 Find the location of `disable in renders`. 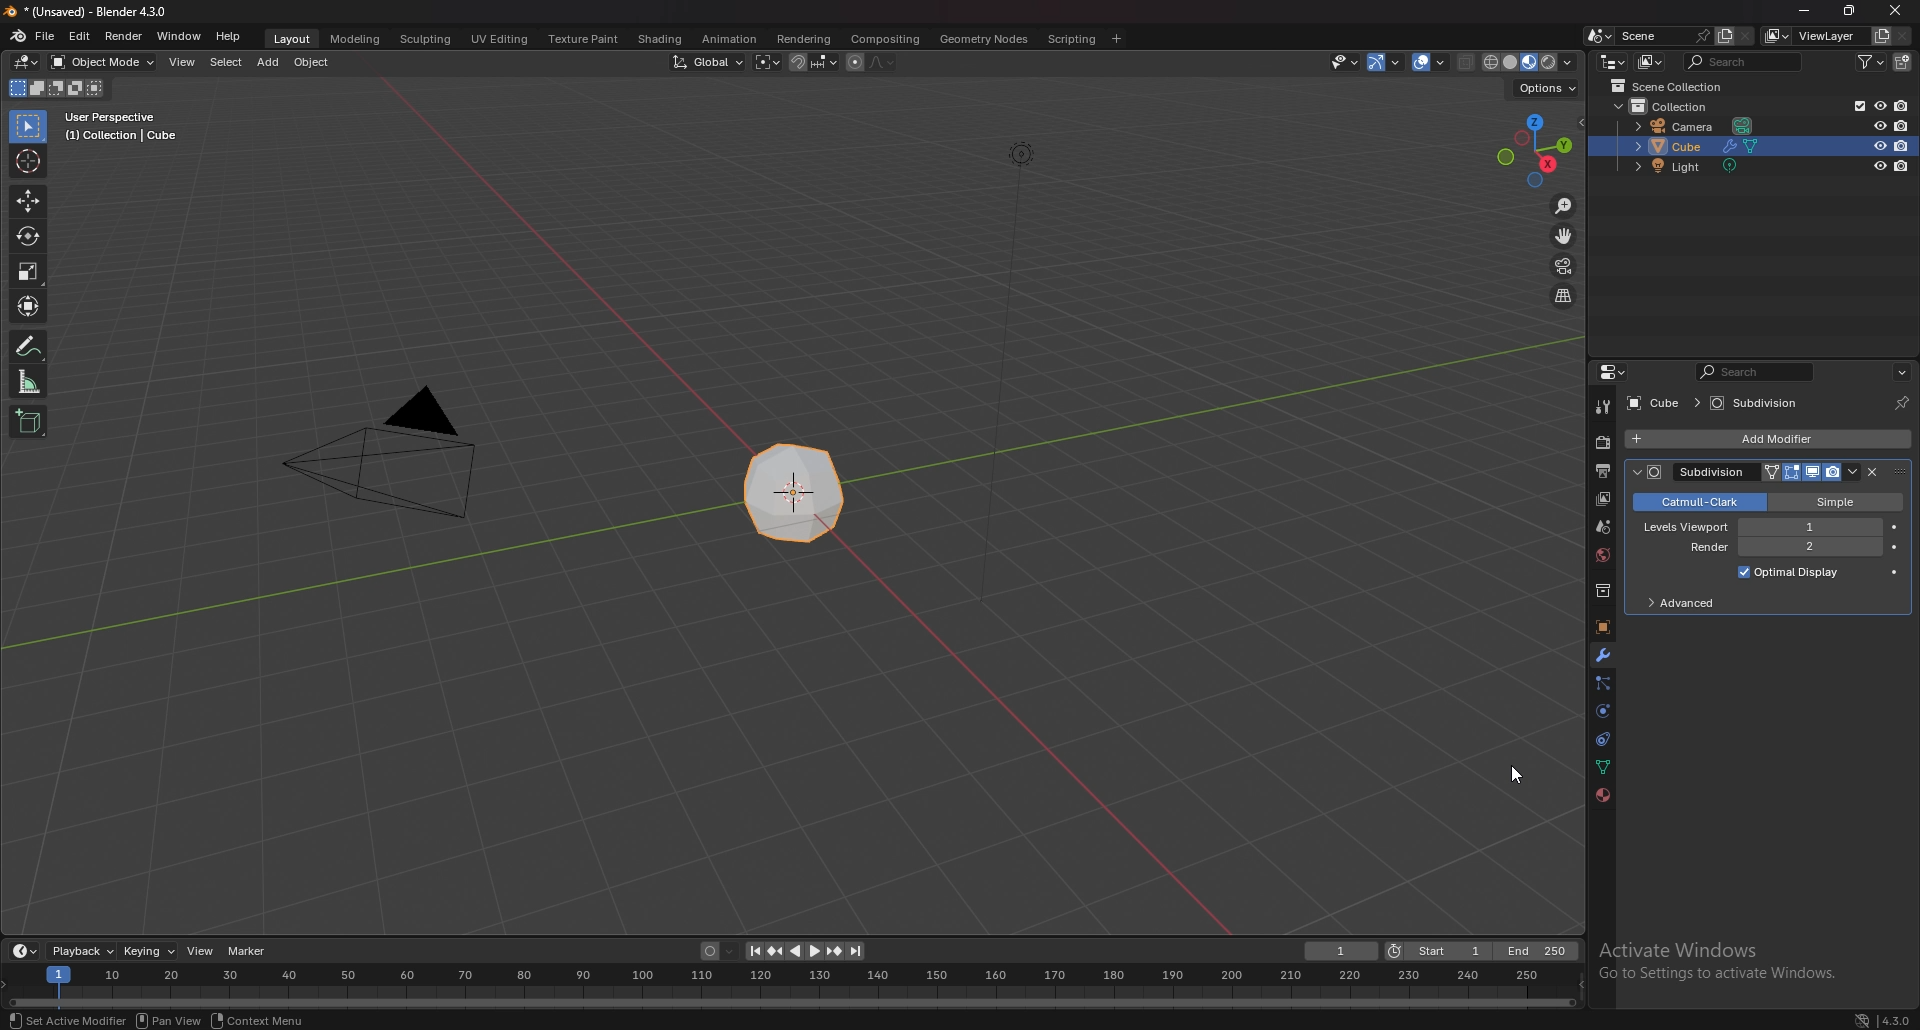

disable in renders is located at coordinates (1902, 126).